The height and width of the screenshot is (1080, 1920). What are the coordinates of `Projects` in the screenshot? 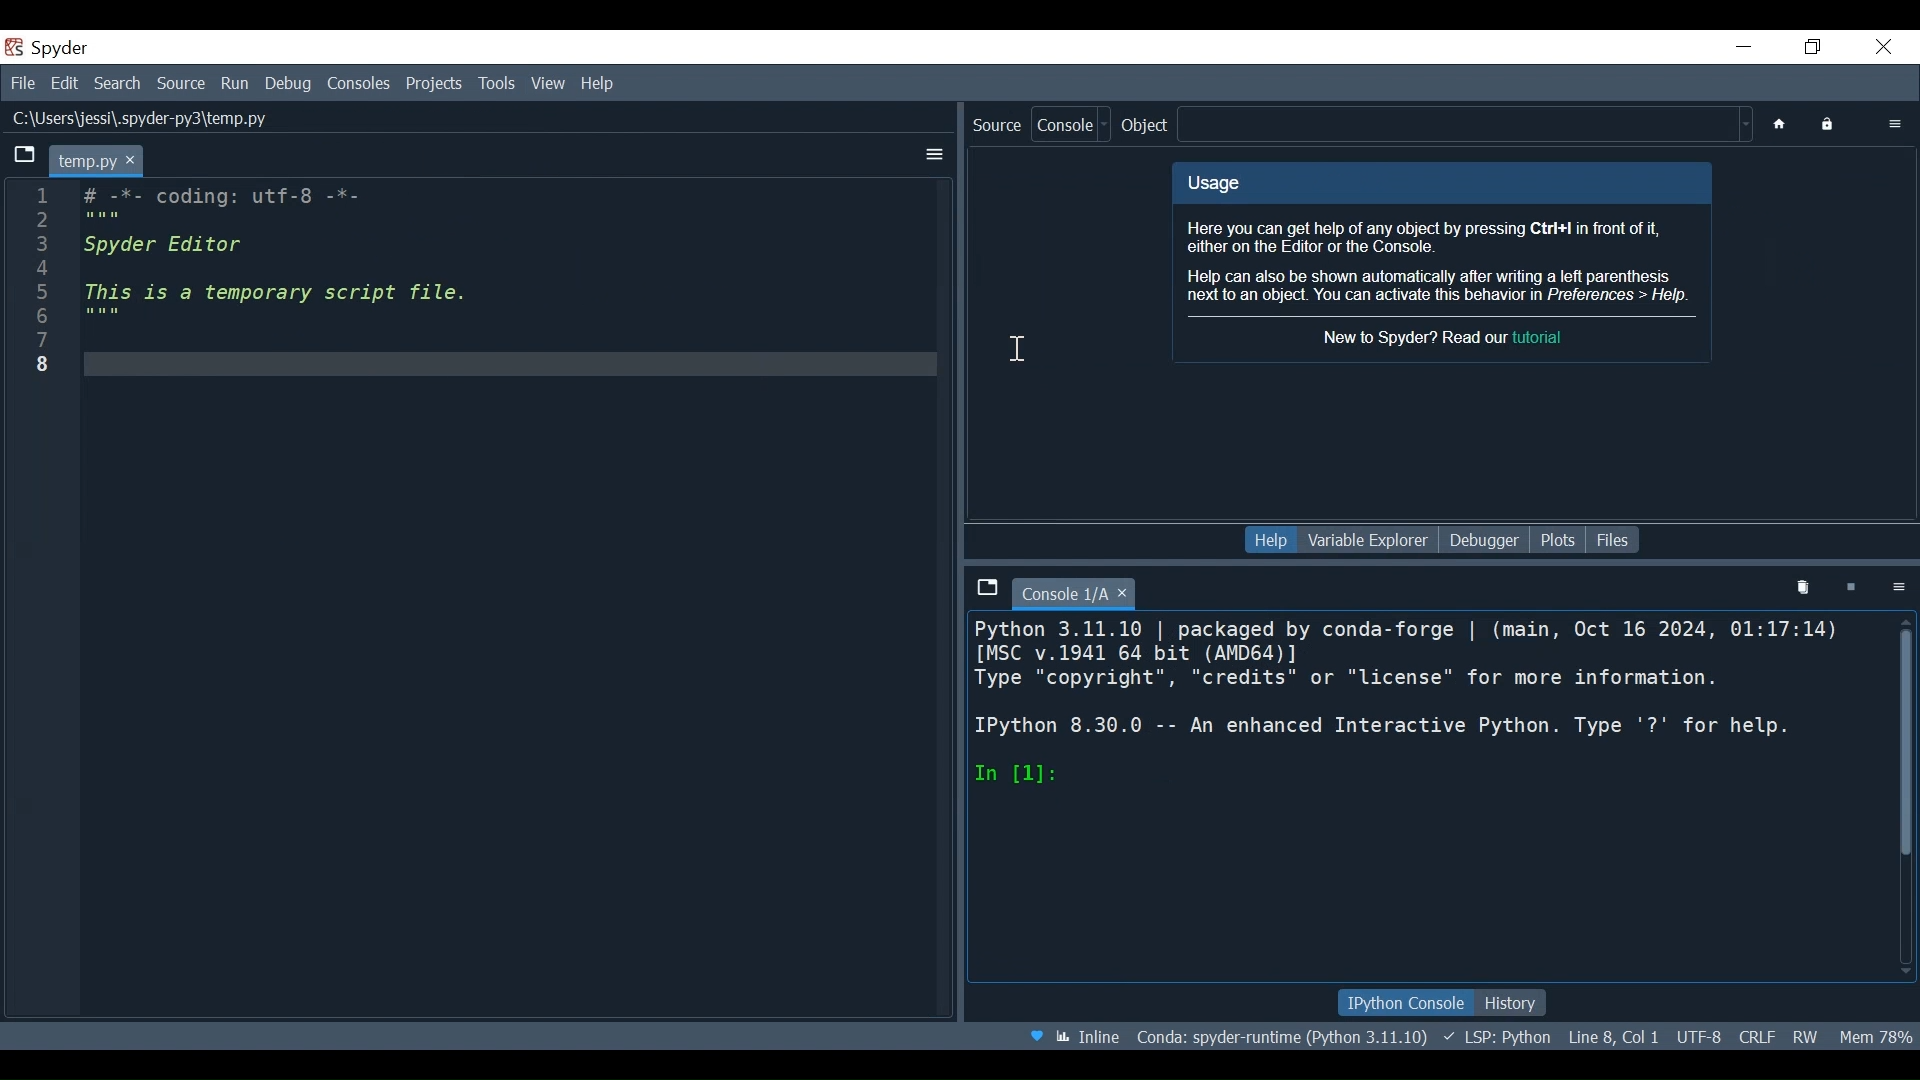 It's located at (435, 85).